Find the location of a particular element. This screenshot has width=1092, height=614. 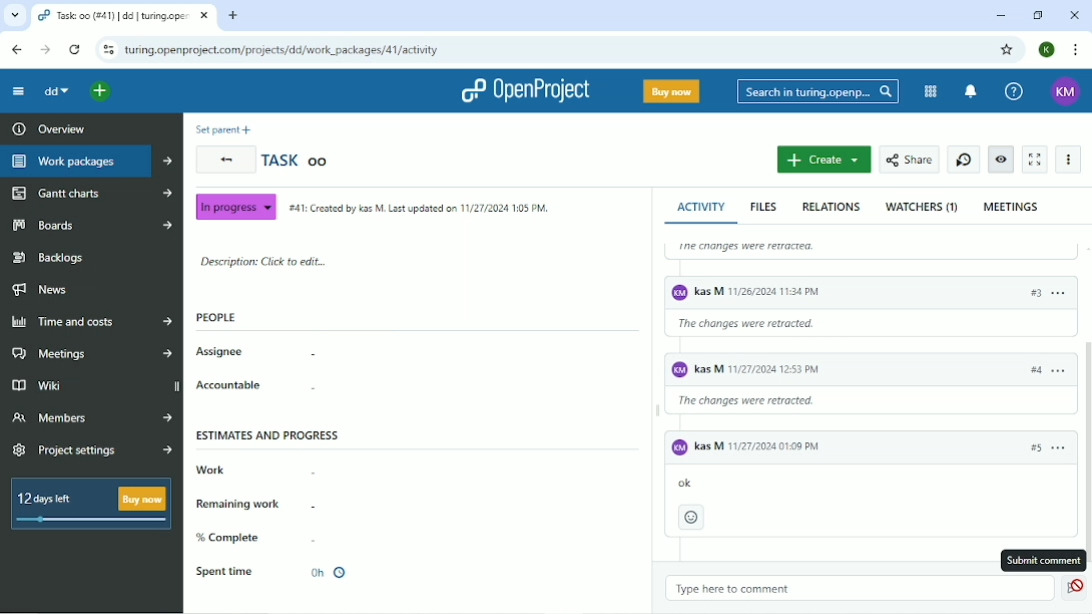

Collapse project menu is located at coordinates (19, 91).